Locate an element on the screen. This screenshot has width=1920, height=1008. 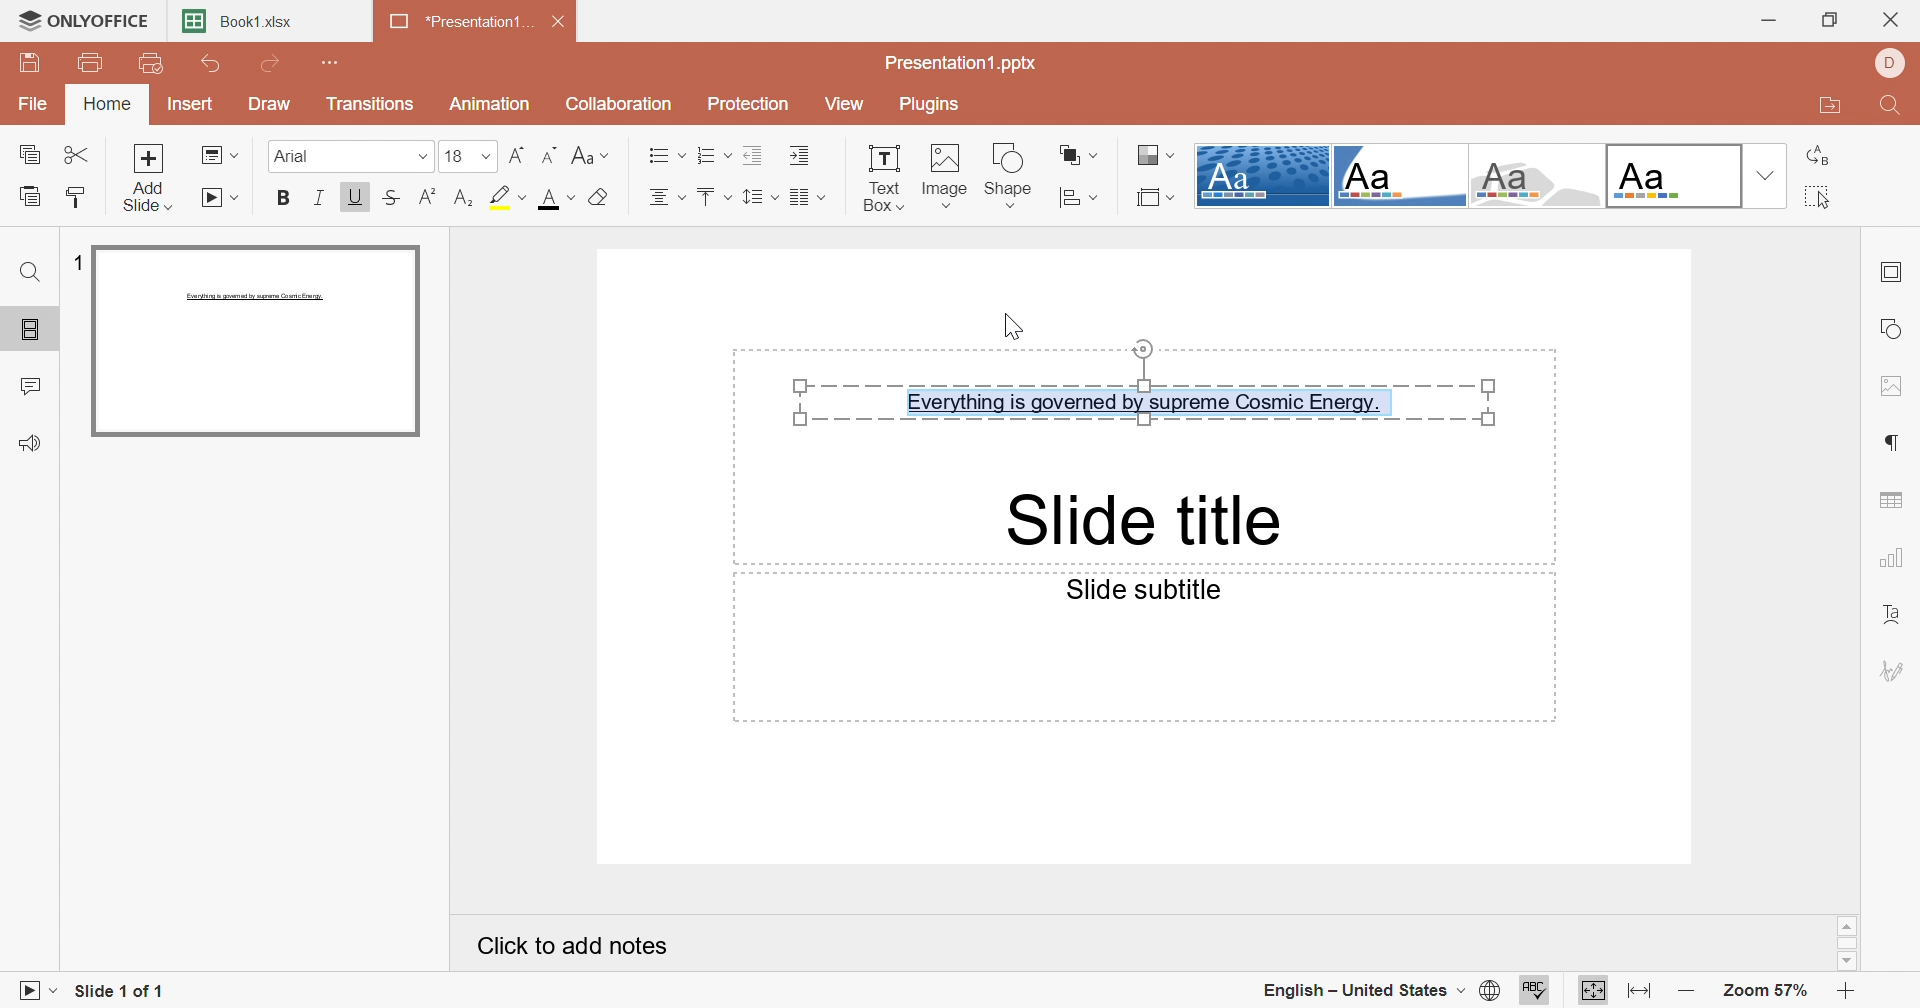
Start slideshow is located at coordinates (219, 196).